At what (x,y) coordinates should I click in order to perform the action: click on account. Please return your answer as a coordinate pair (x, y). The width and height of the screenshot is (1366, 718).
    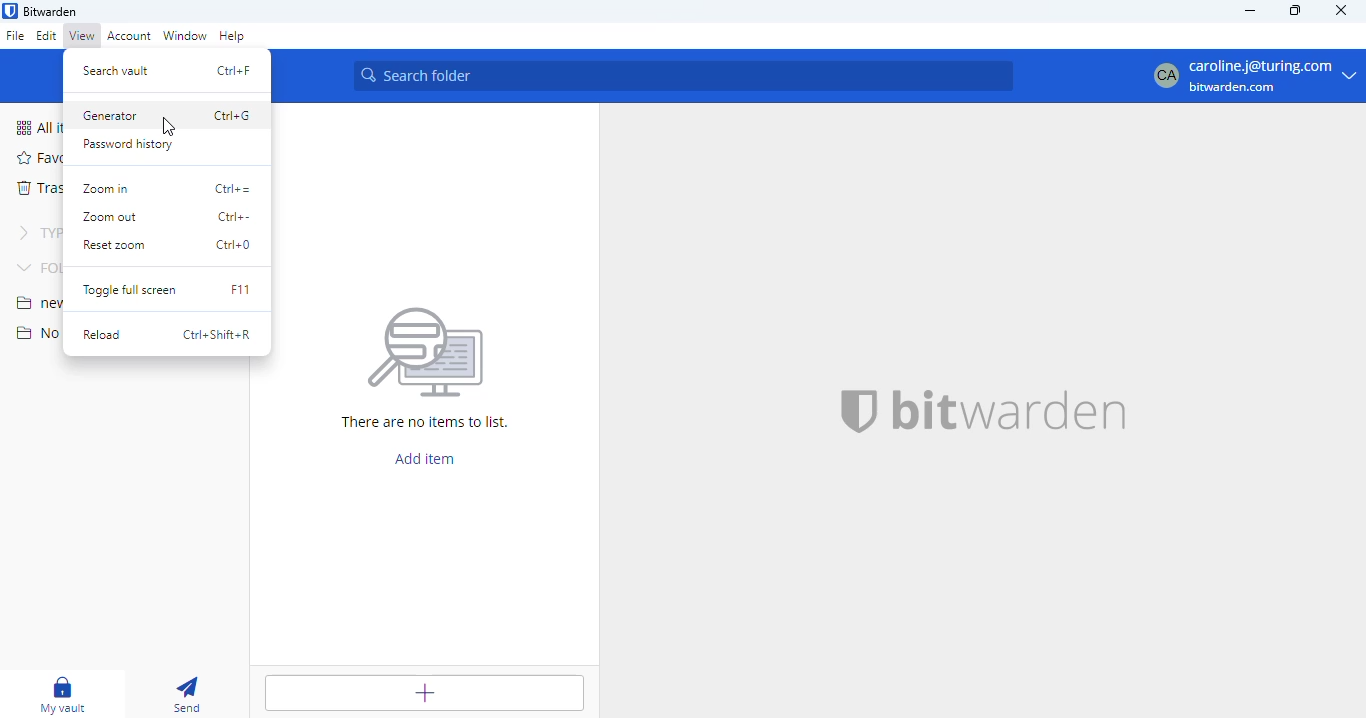
    Looking at the image, I should click on (130, 35).